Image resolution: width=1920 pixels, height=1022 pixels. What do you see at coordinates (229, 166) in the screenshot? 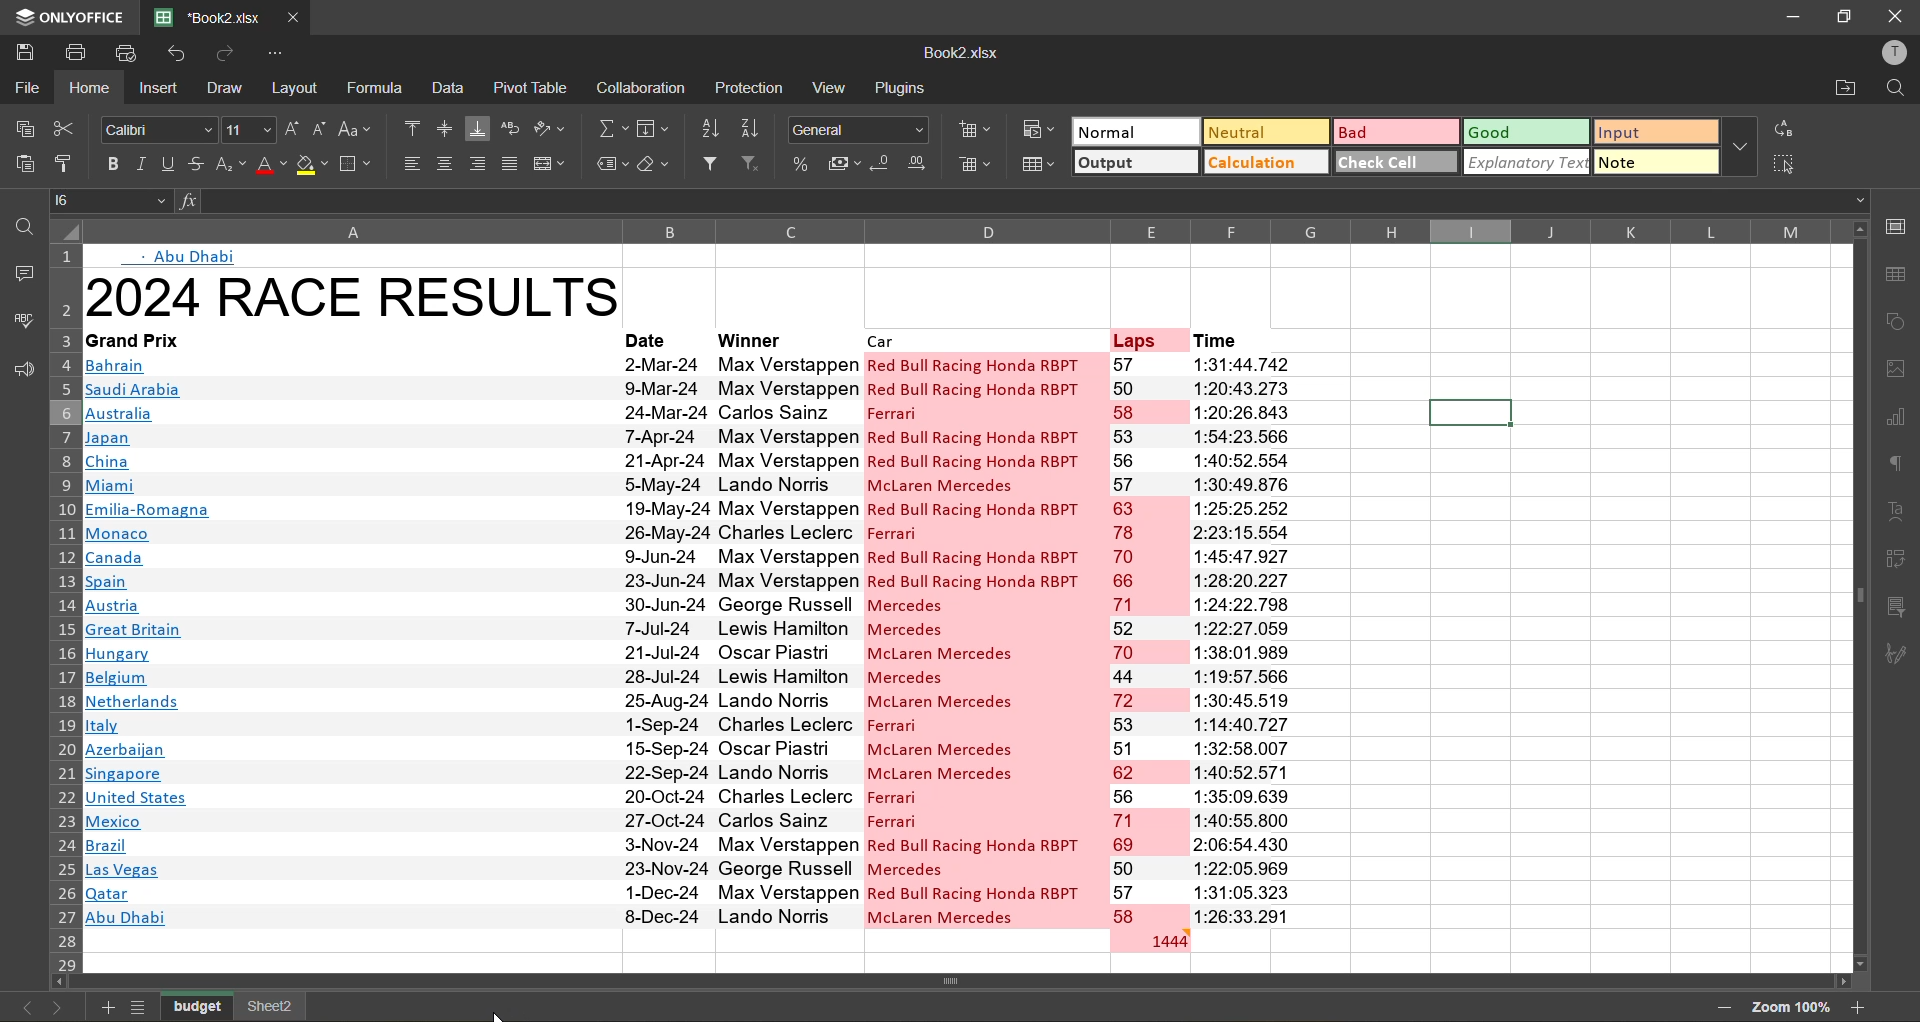
I see `sub/superscript` at bounding box center [229, 166].